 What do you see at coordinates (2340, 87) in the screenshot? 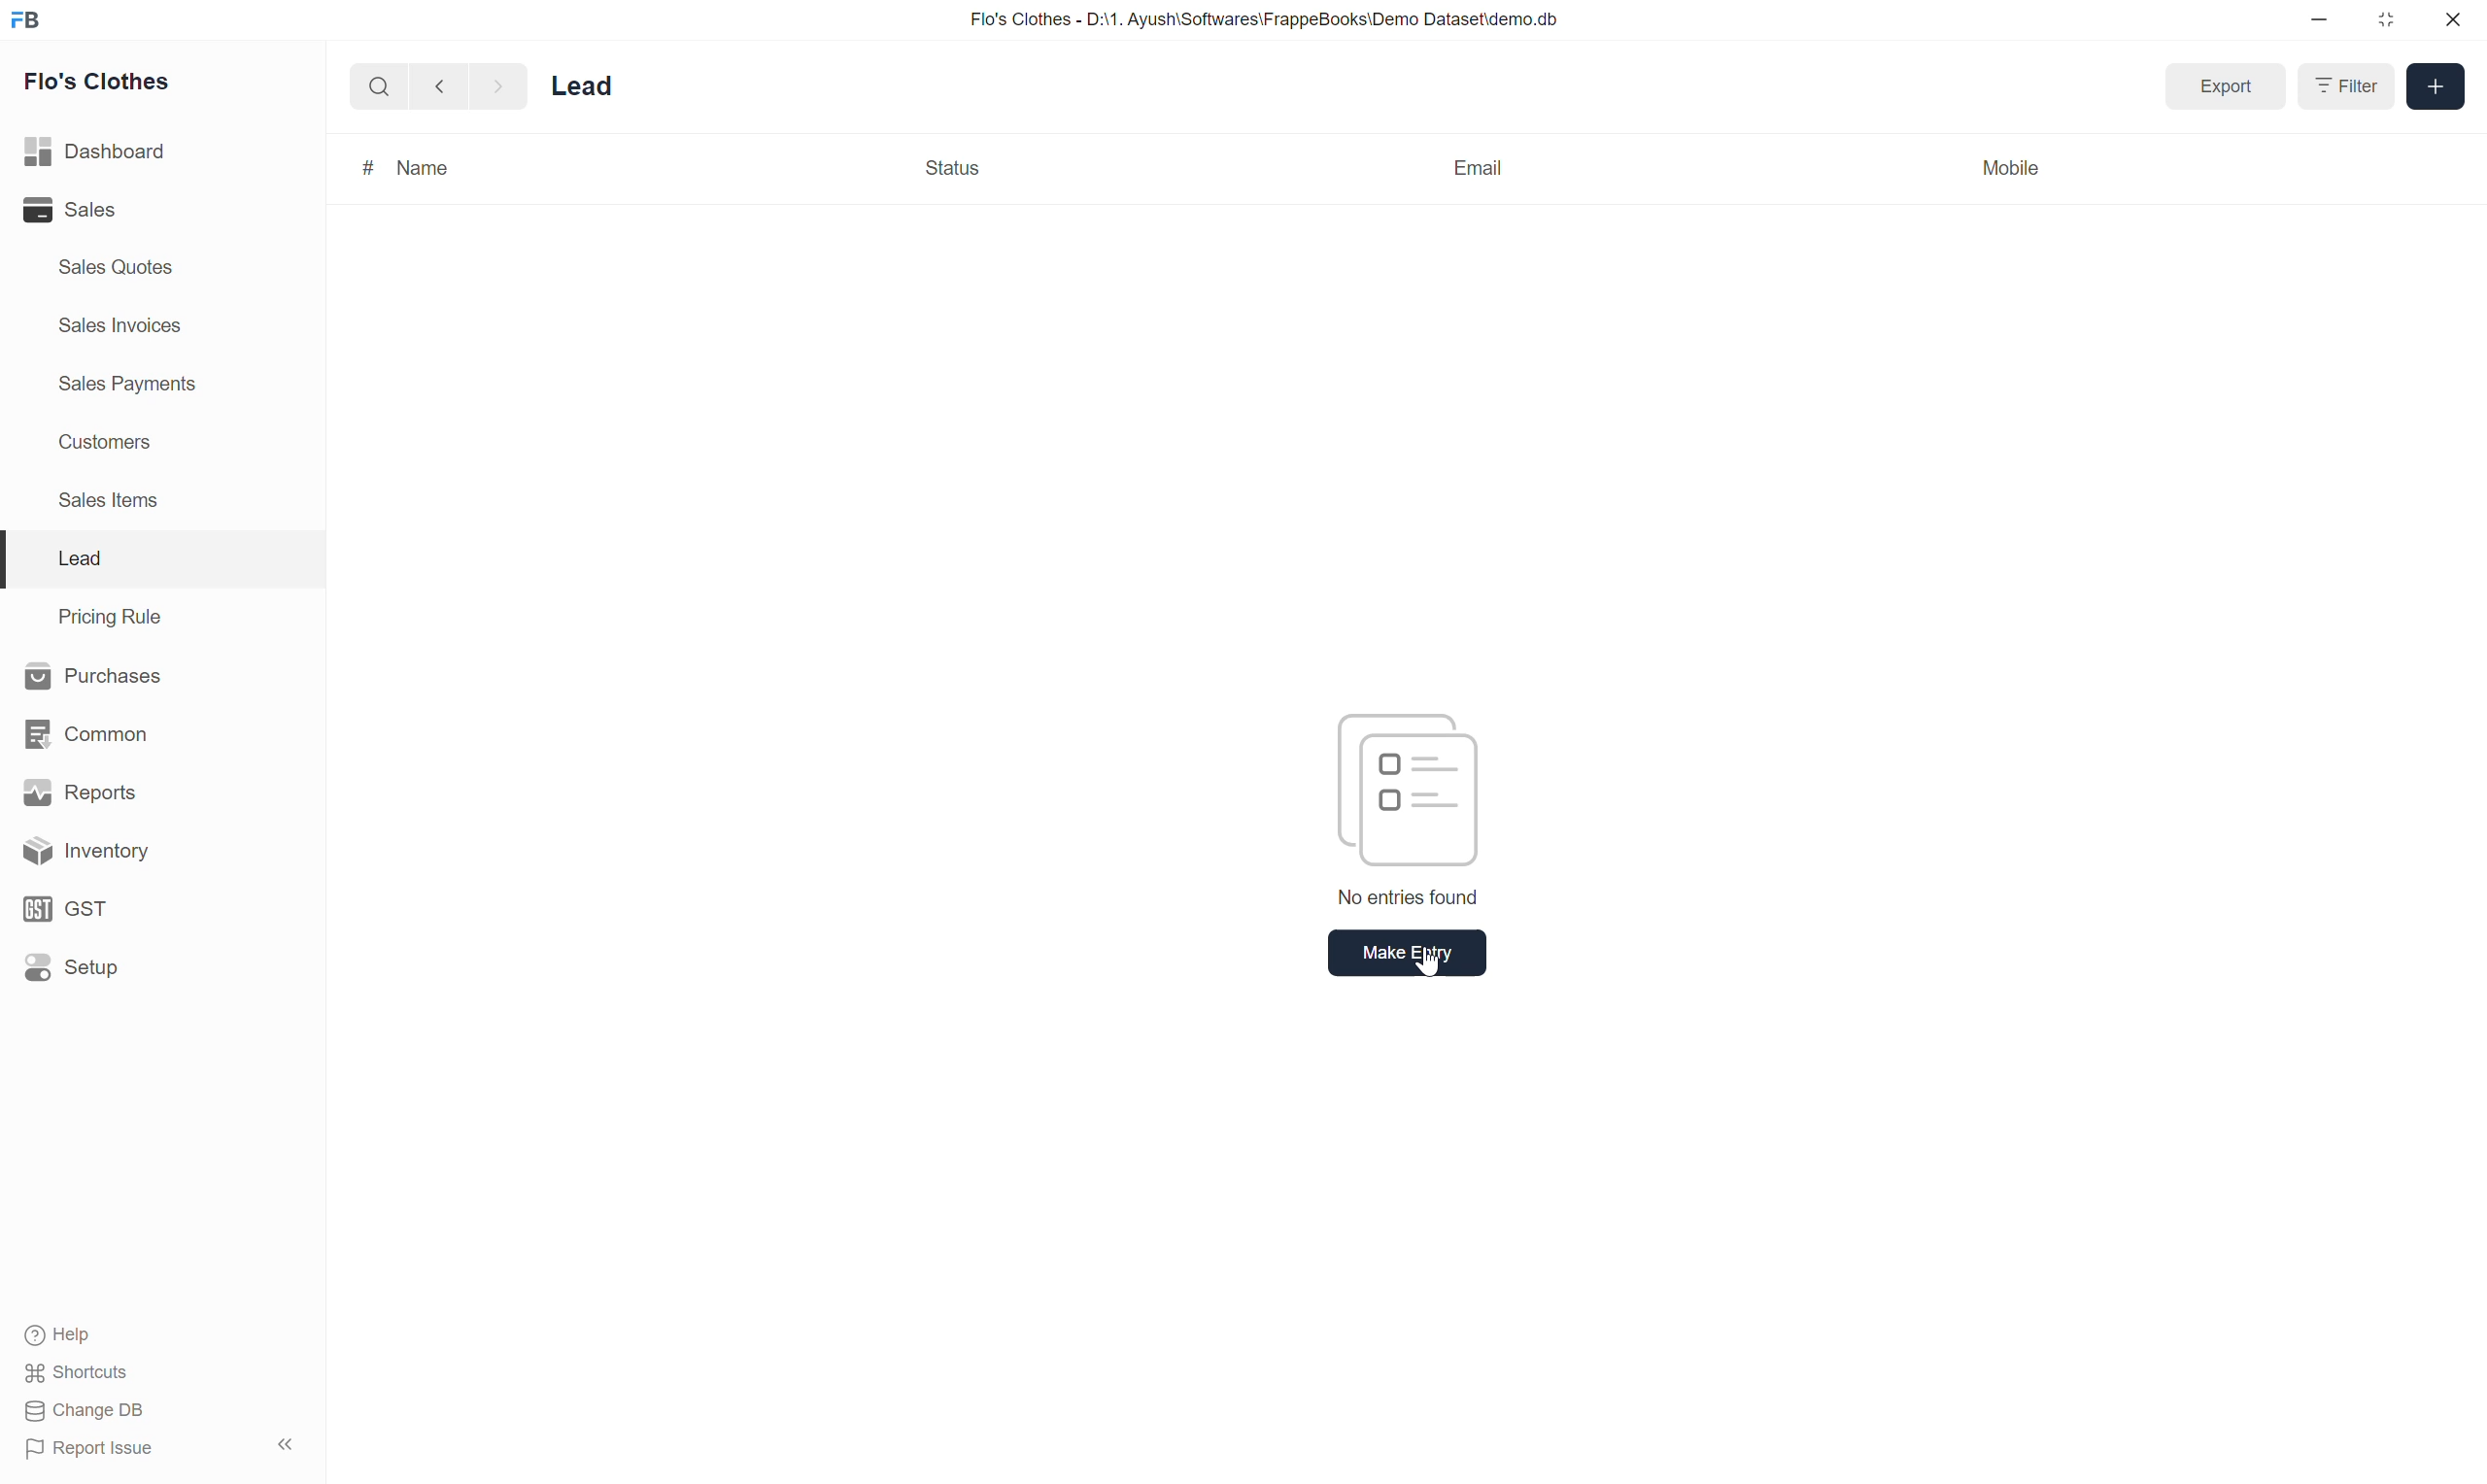
I see `Filter` at bounding box center [2340, 87].